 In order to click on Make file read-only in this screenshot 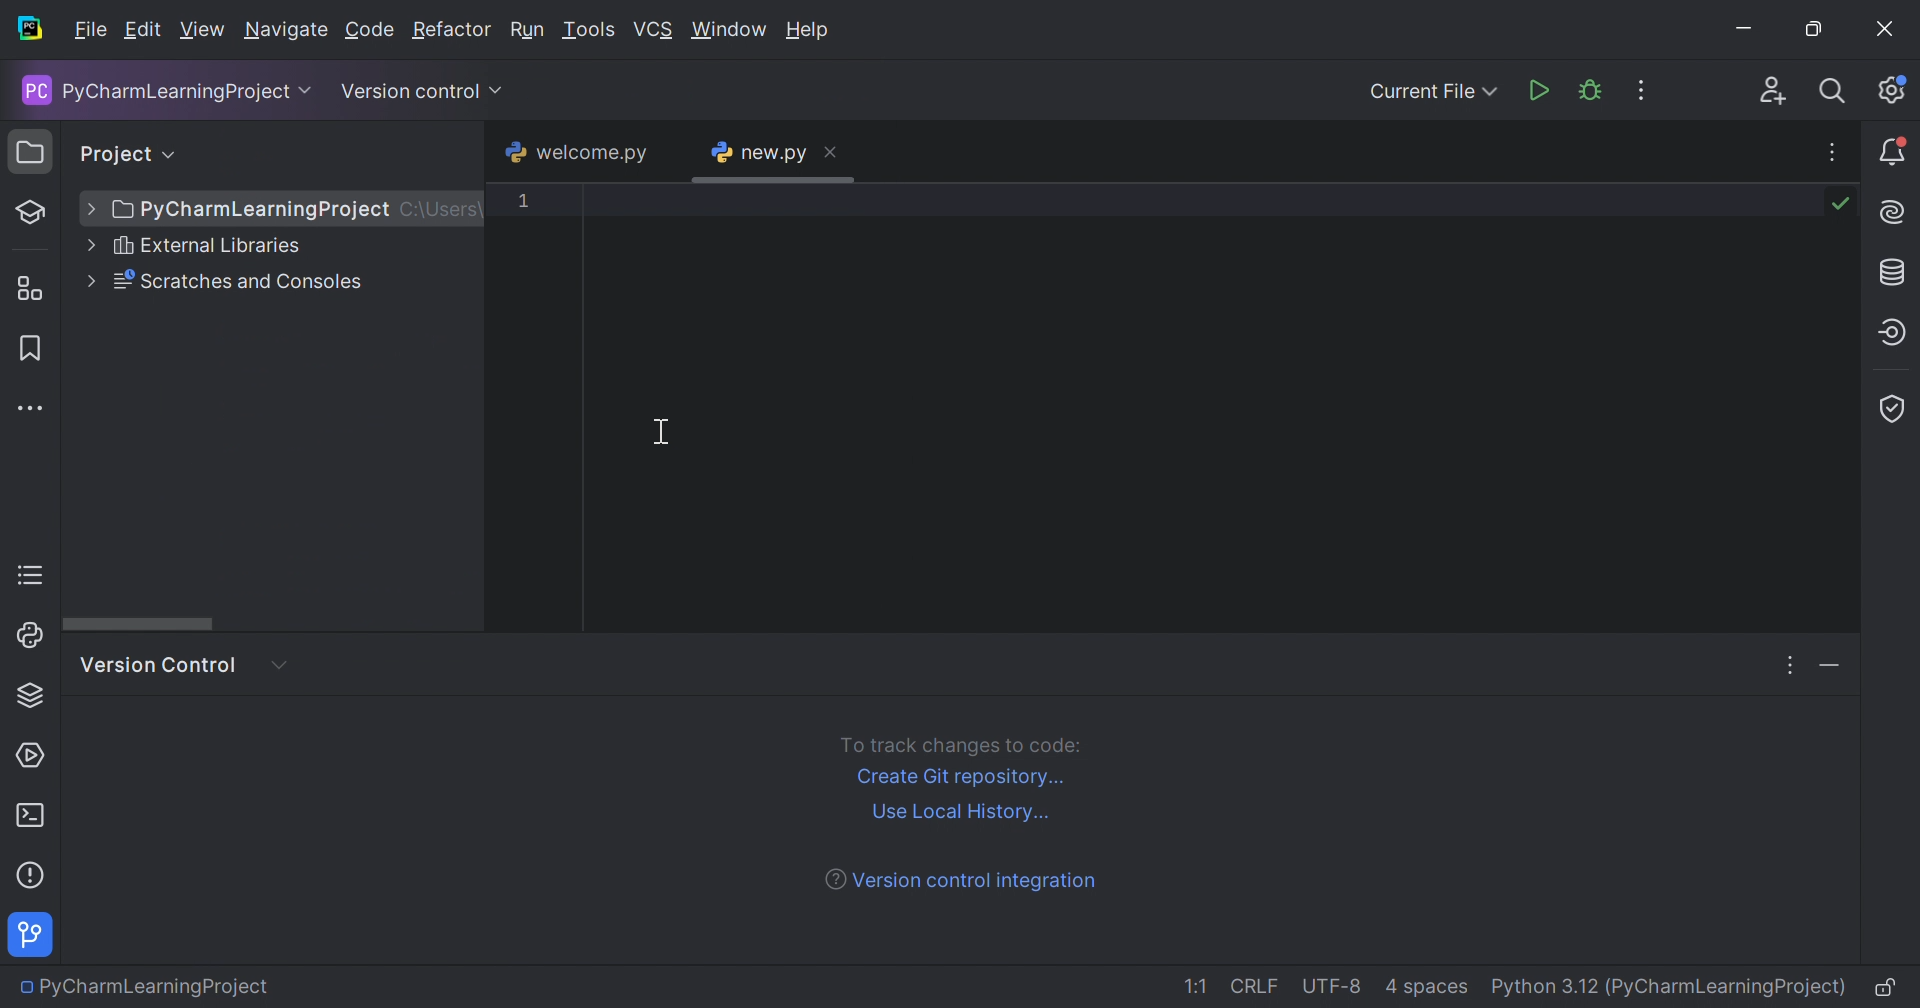, I will do `click(1888, 989)`.